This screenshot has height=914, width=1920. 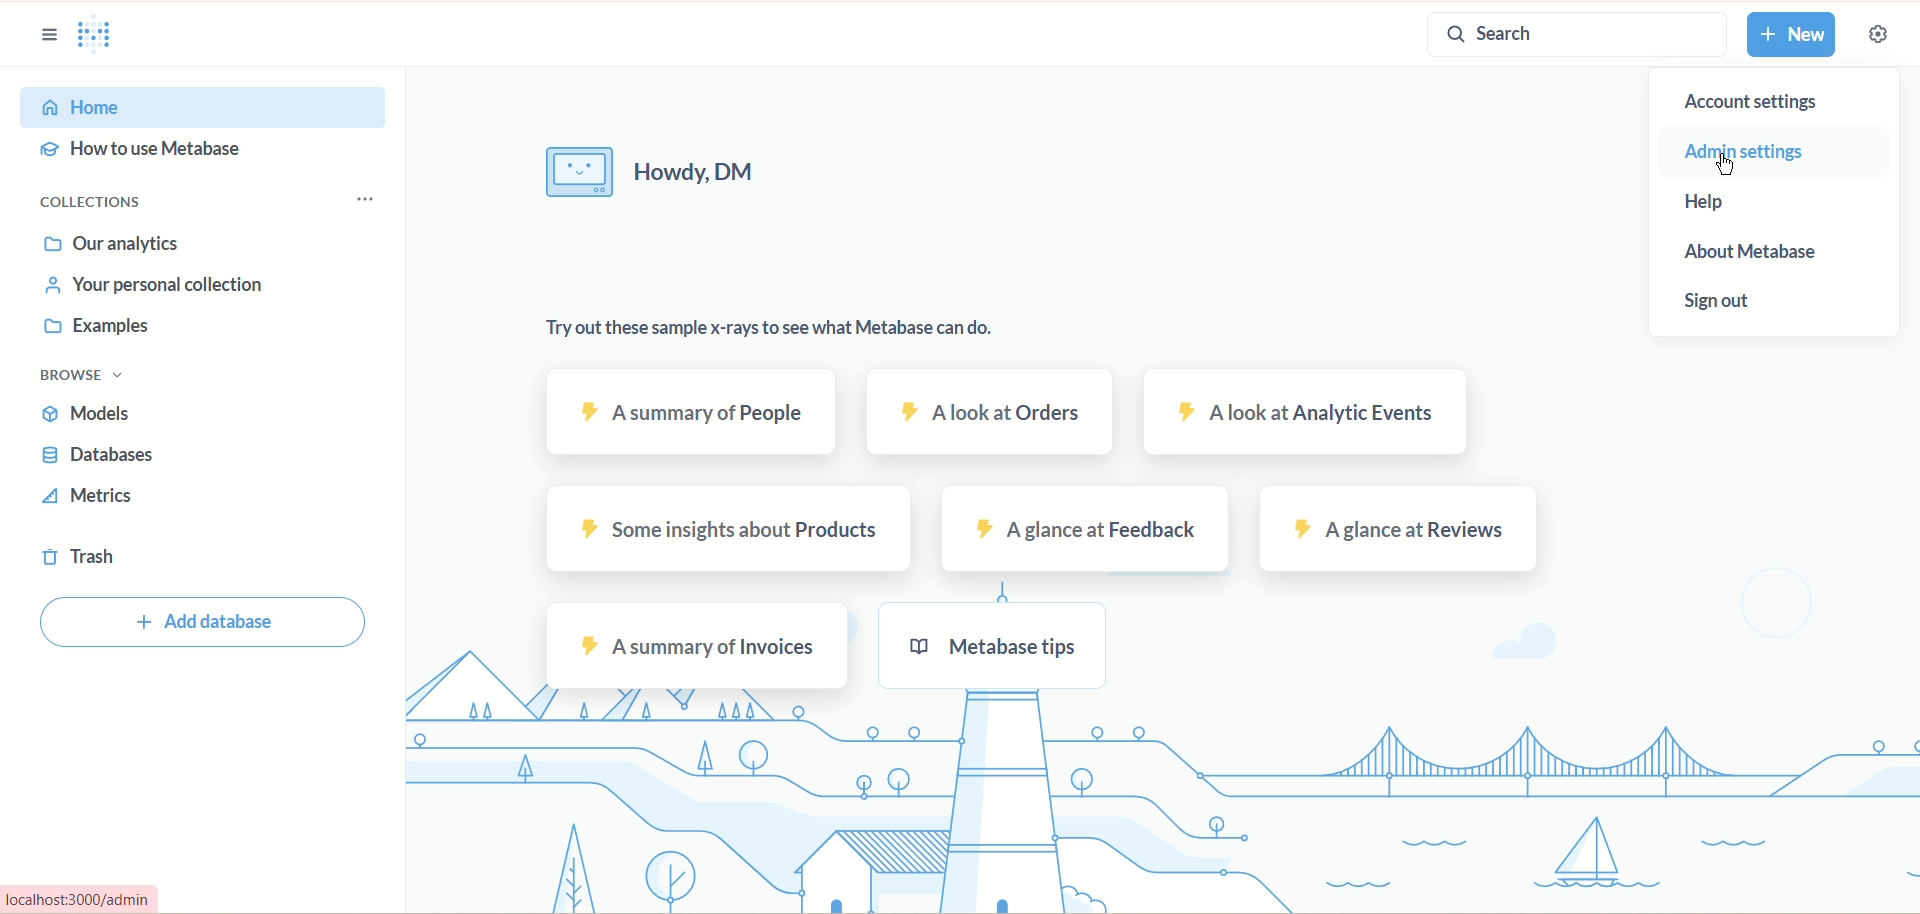 What do you see at coordinates (991, 647) in the screenshot?
I see `metabase tips` at bounding box center [991, 647].